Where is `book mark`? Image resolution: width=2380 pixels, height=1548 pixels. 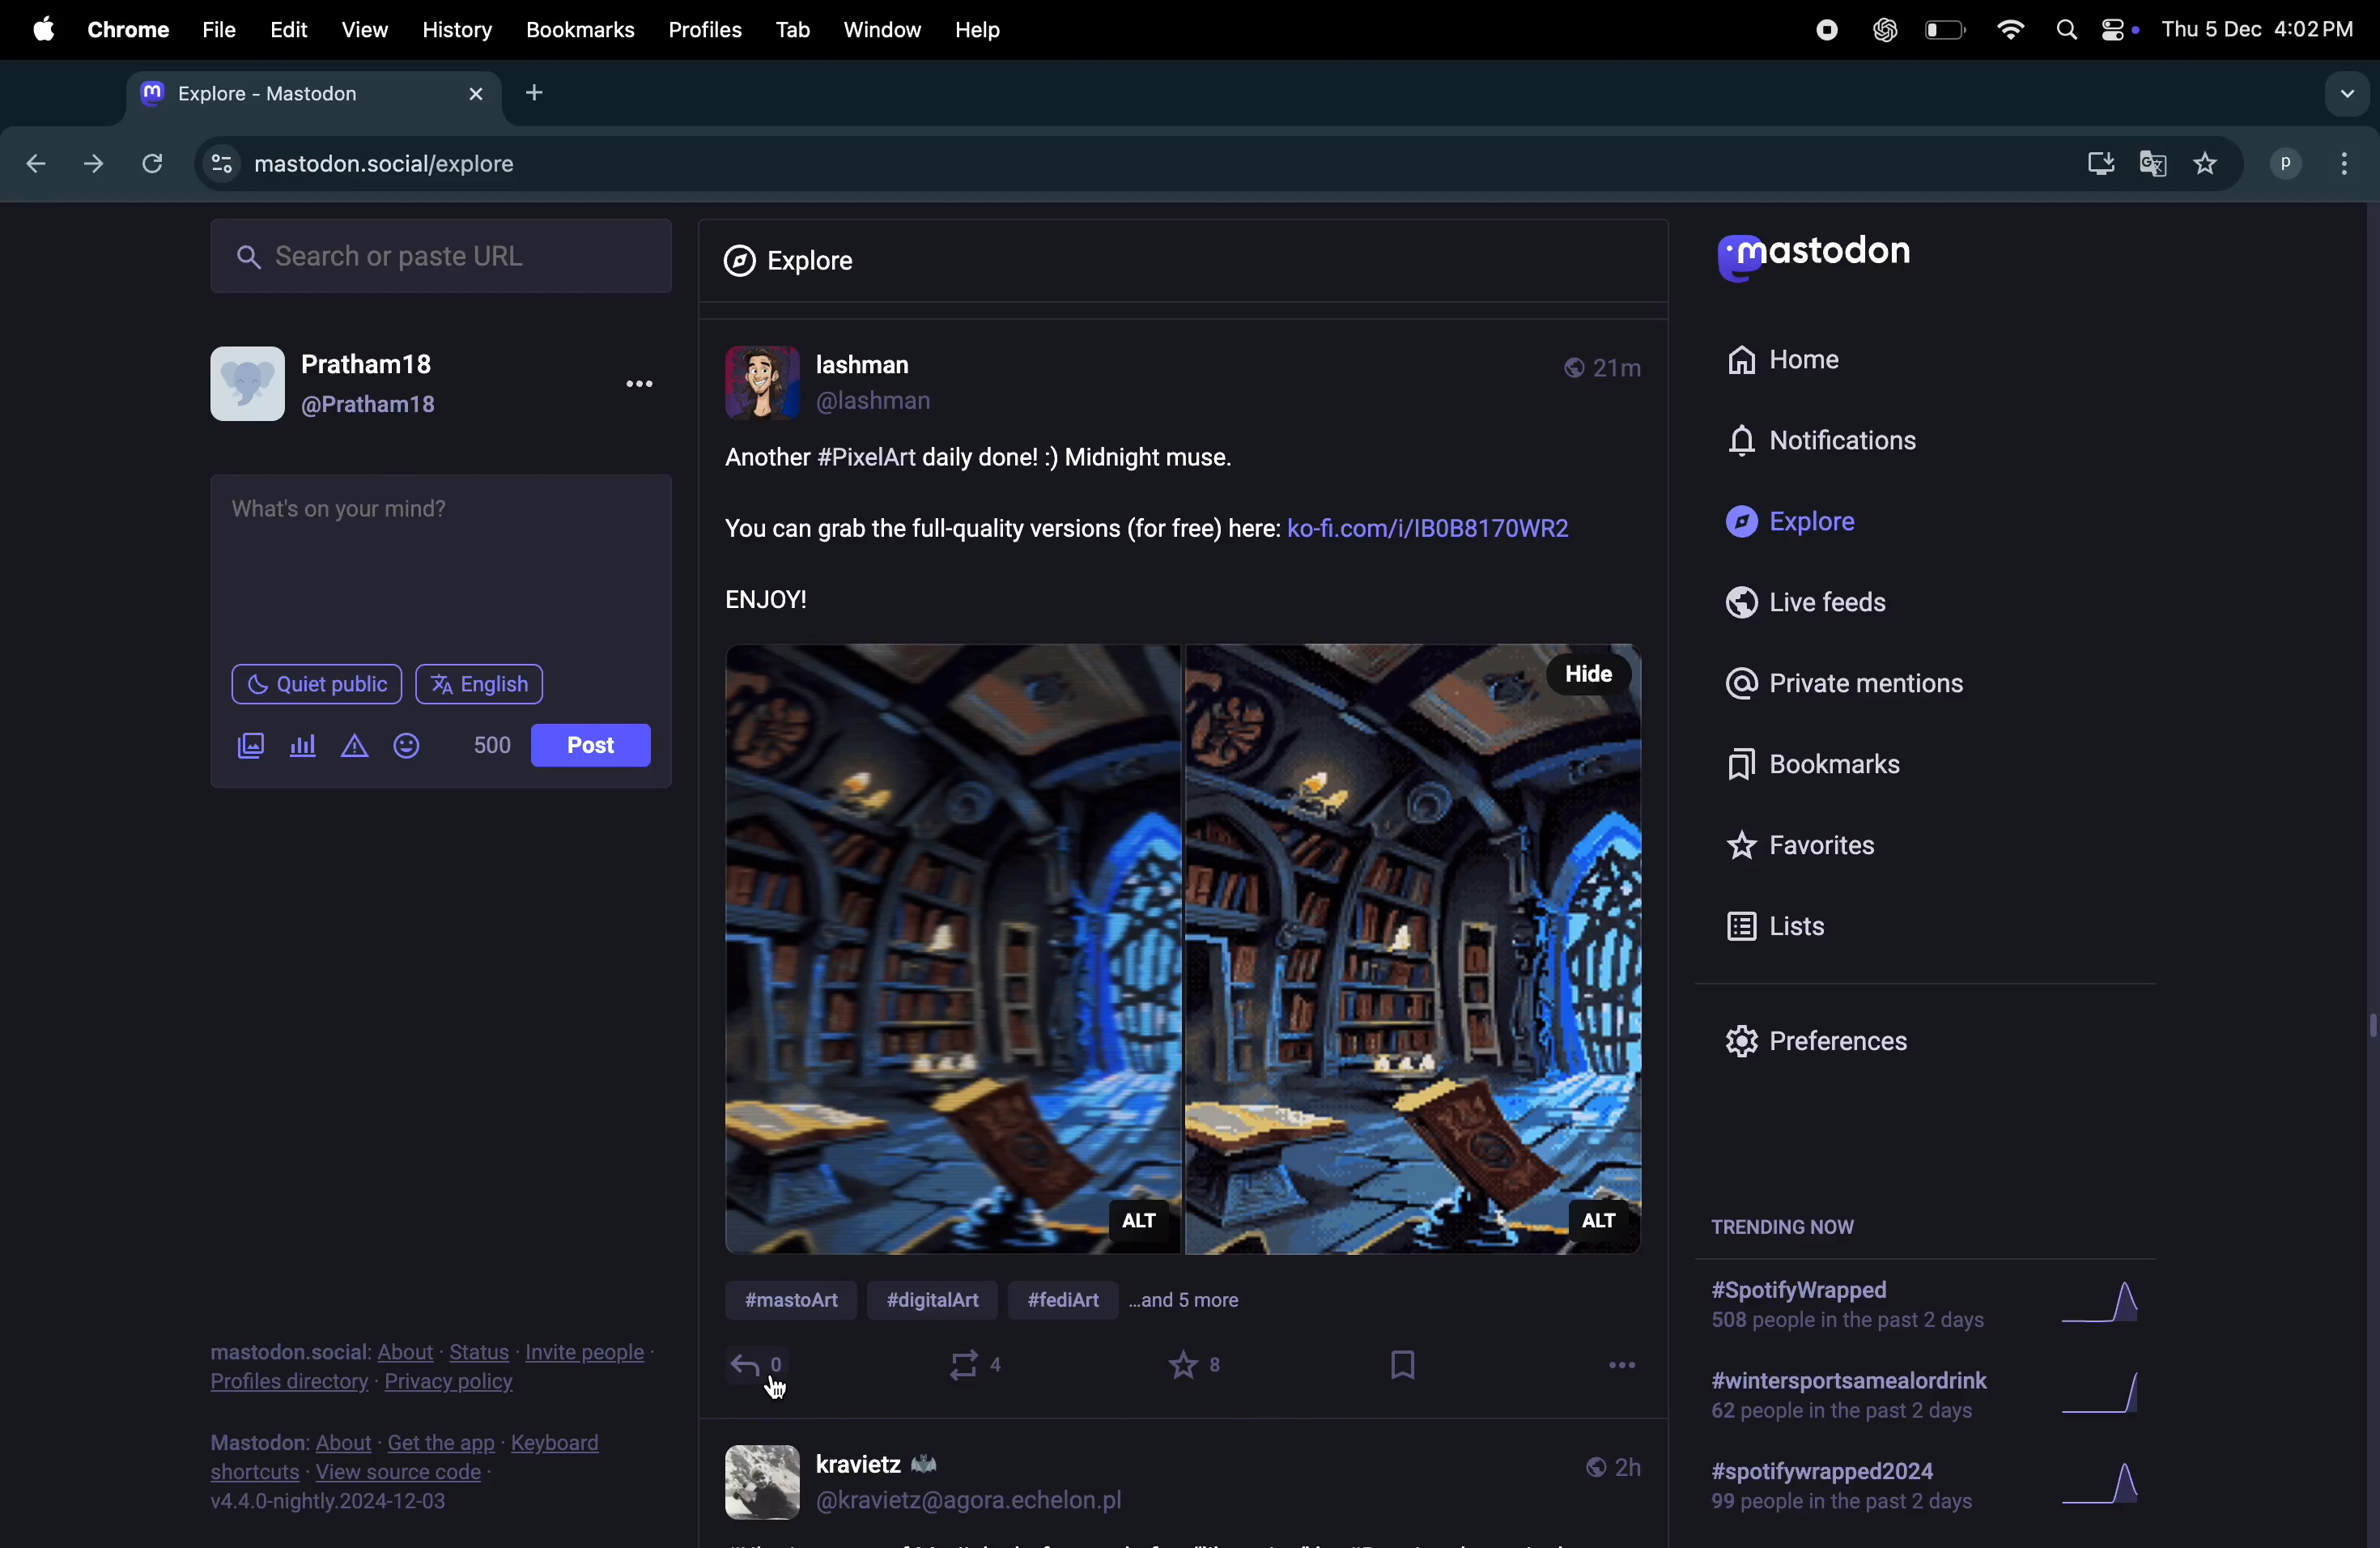
book mark is located at coordinates (1399, 1367).